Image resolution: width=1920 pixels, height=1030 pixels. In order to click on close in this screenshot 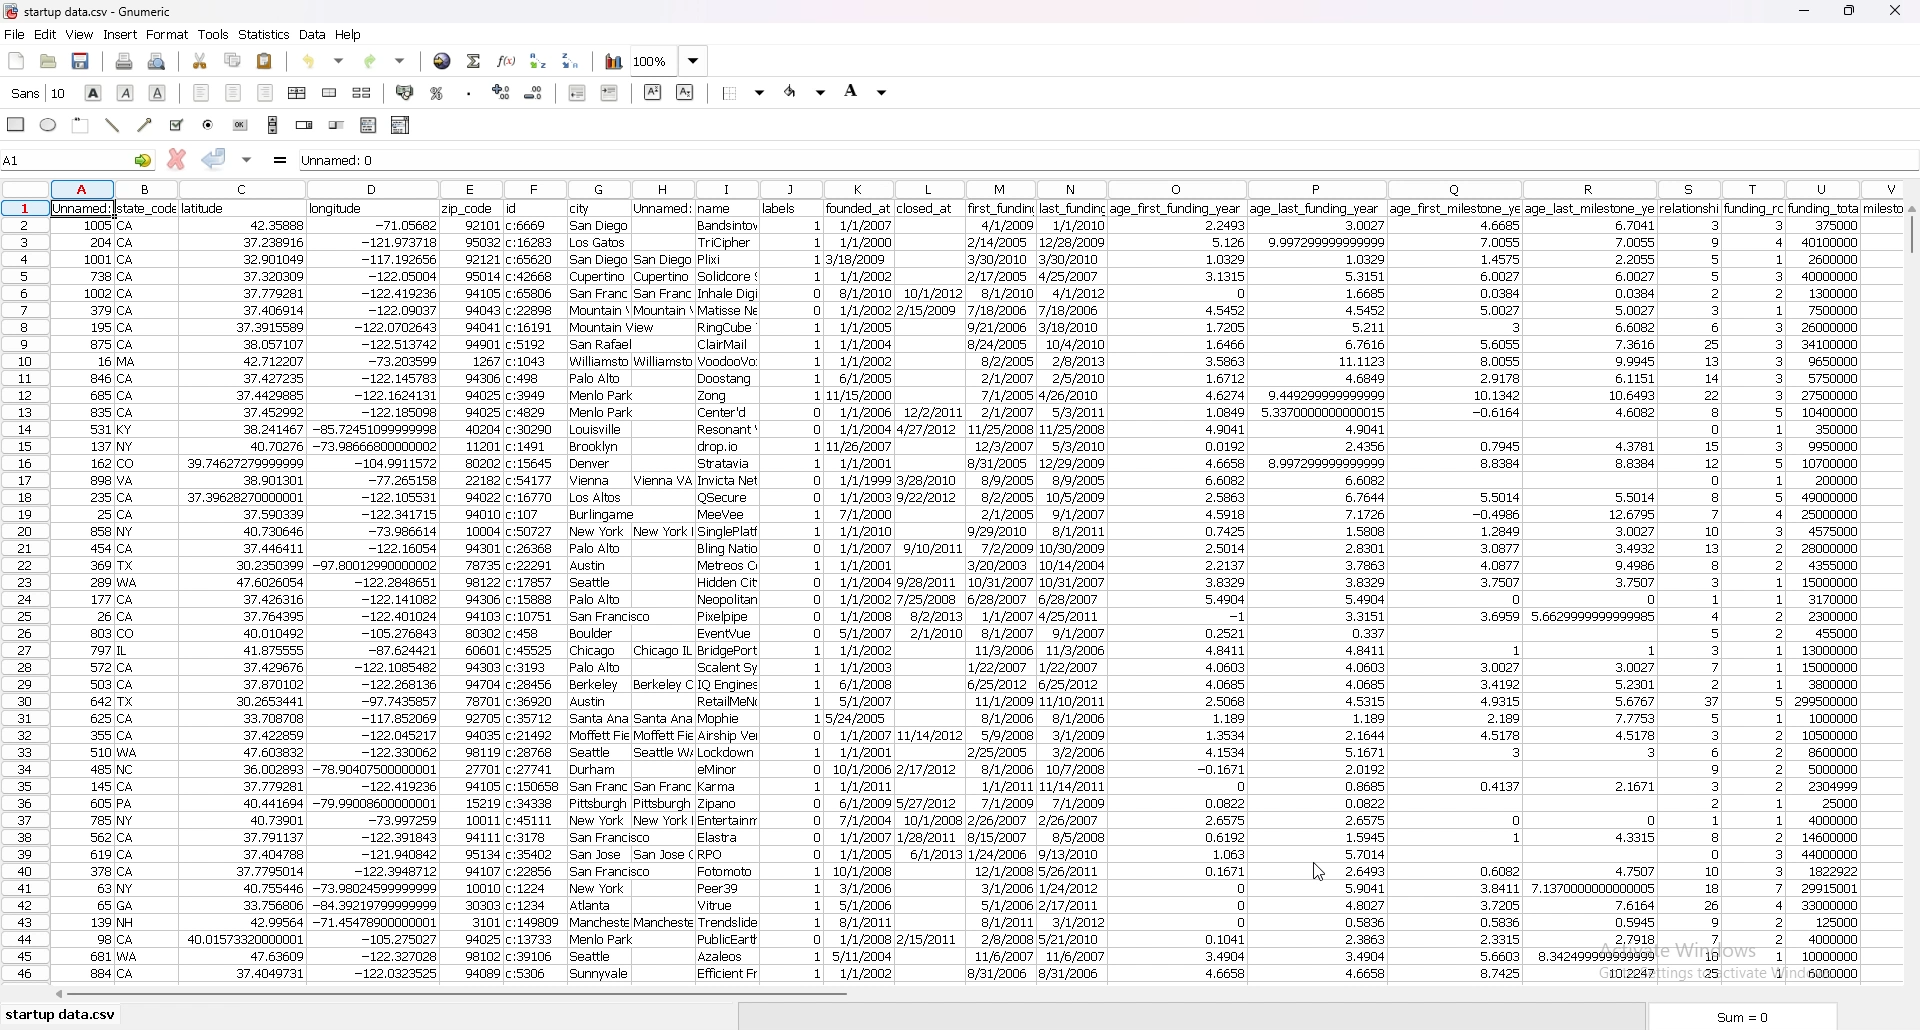, I will do `click(1895, 11)`.